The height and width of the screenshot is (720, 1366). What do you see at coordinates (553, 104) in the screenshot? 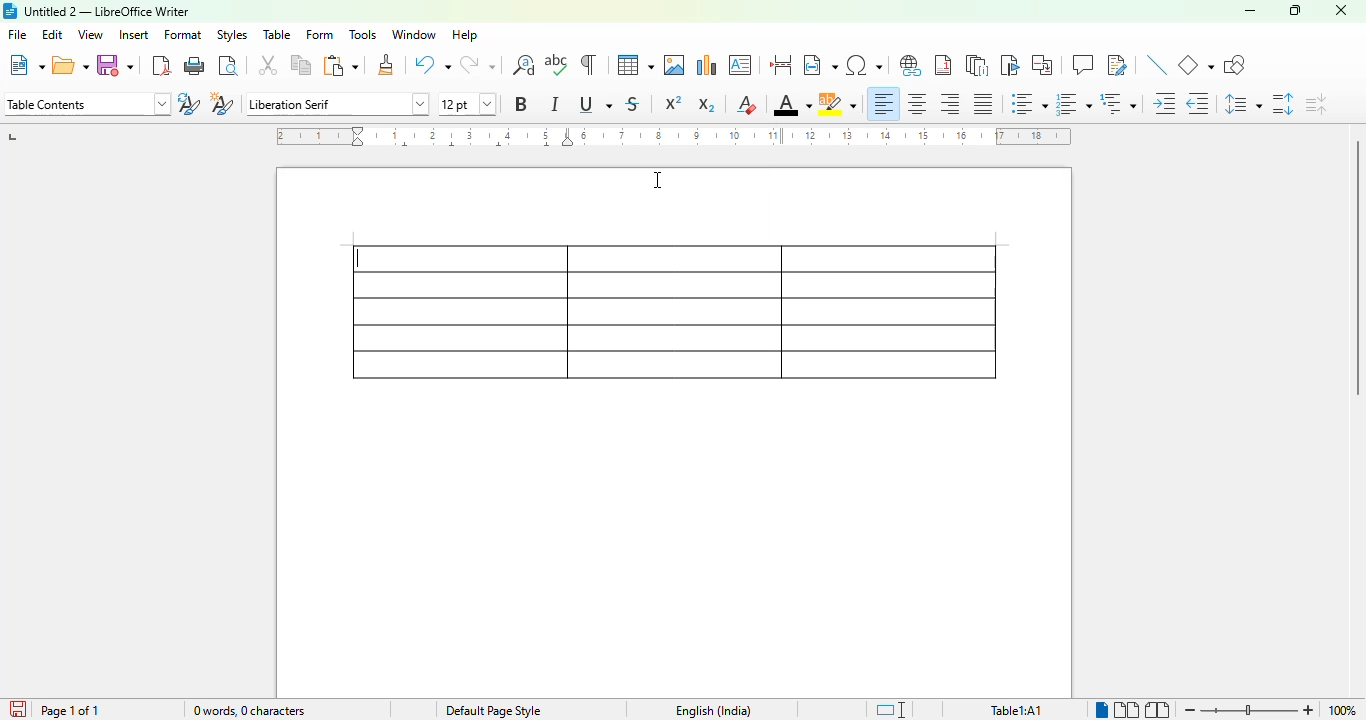
I see `italic` at bounding box center [553, 104].